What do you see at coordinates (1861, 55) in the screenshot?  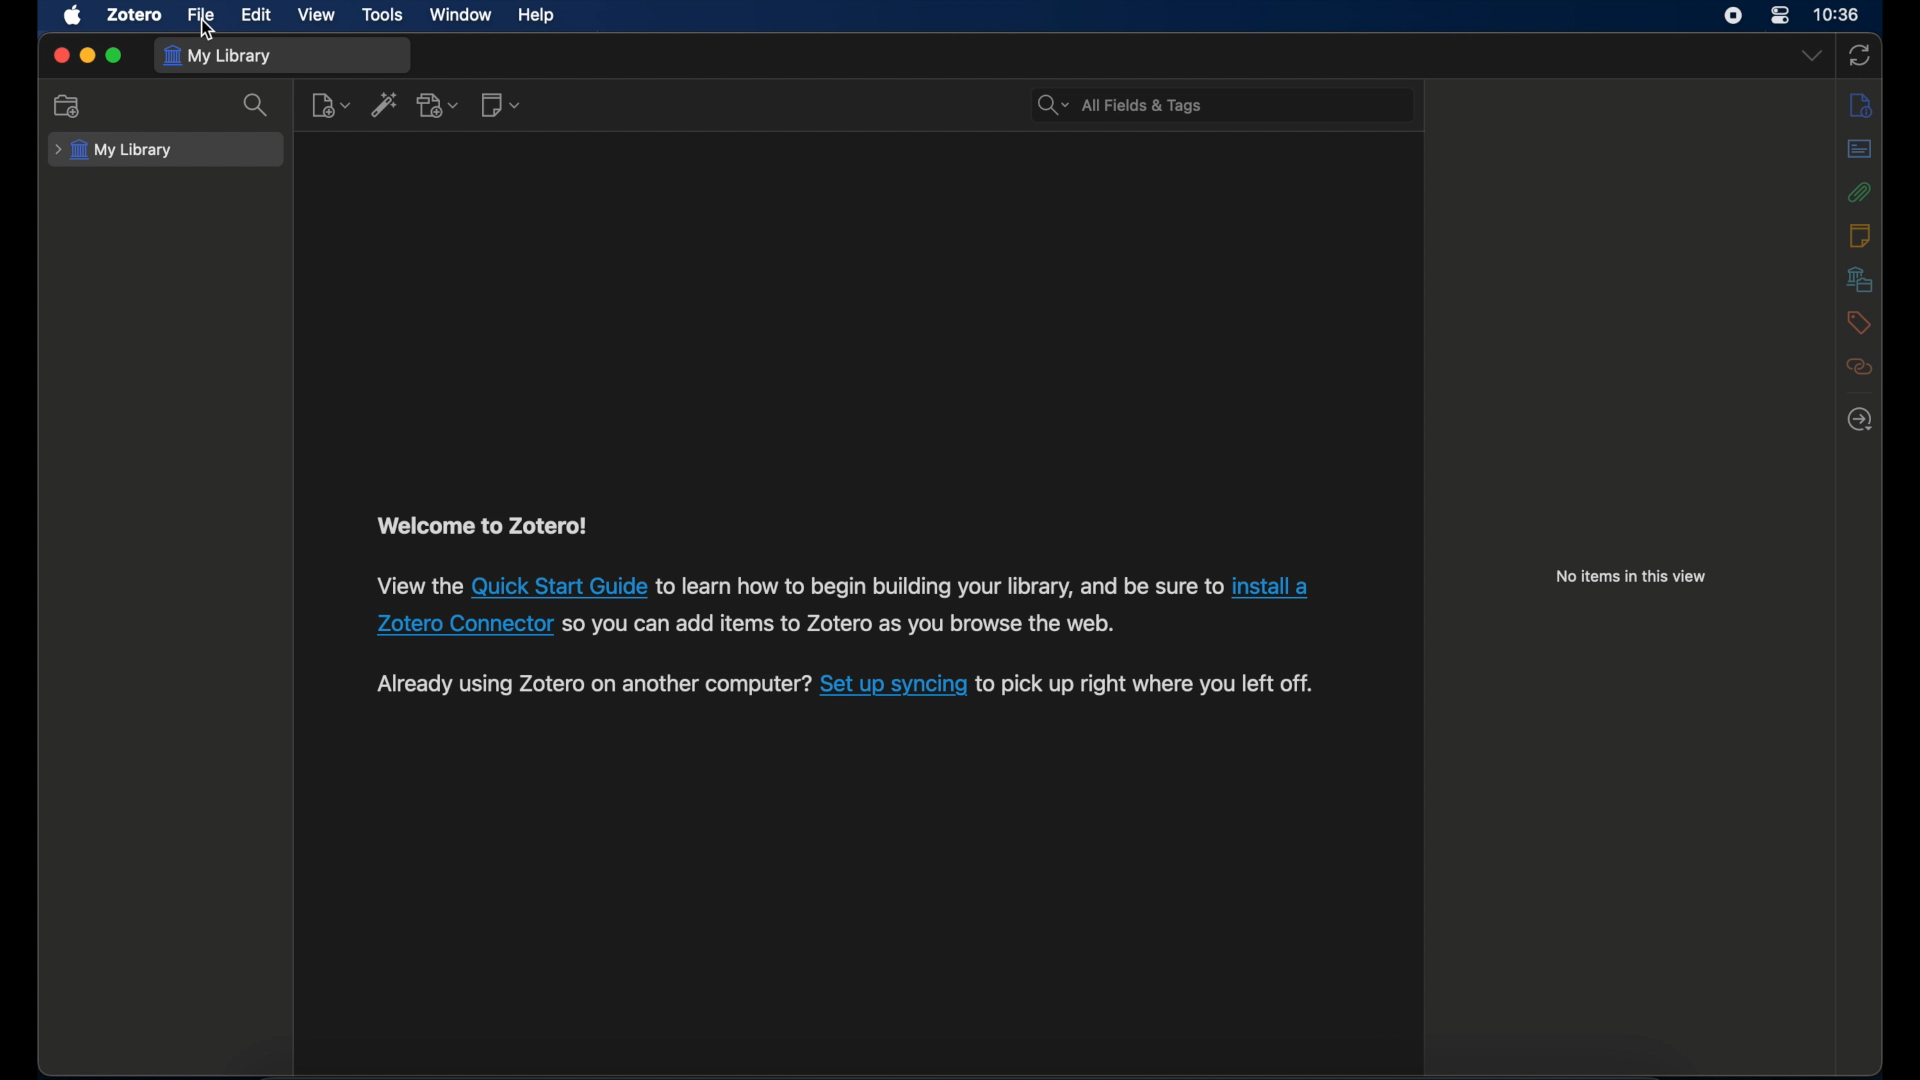 I see `sync` at bounding box center [1861, 55].